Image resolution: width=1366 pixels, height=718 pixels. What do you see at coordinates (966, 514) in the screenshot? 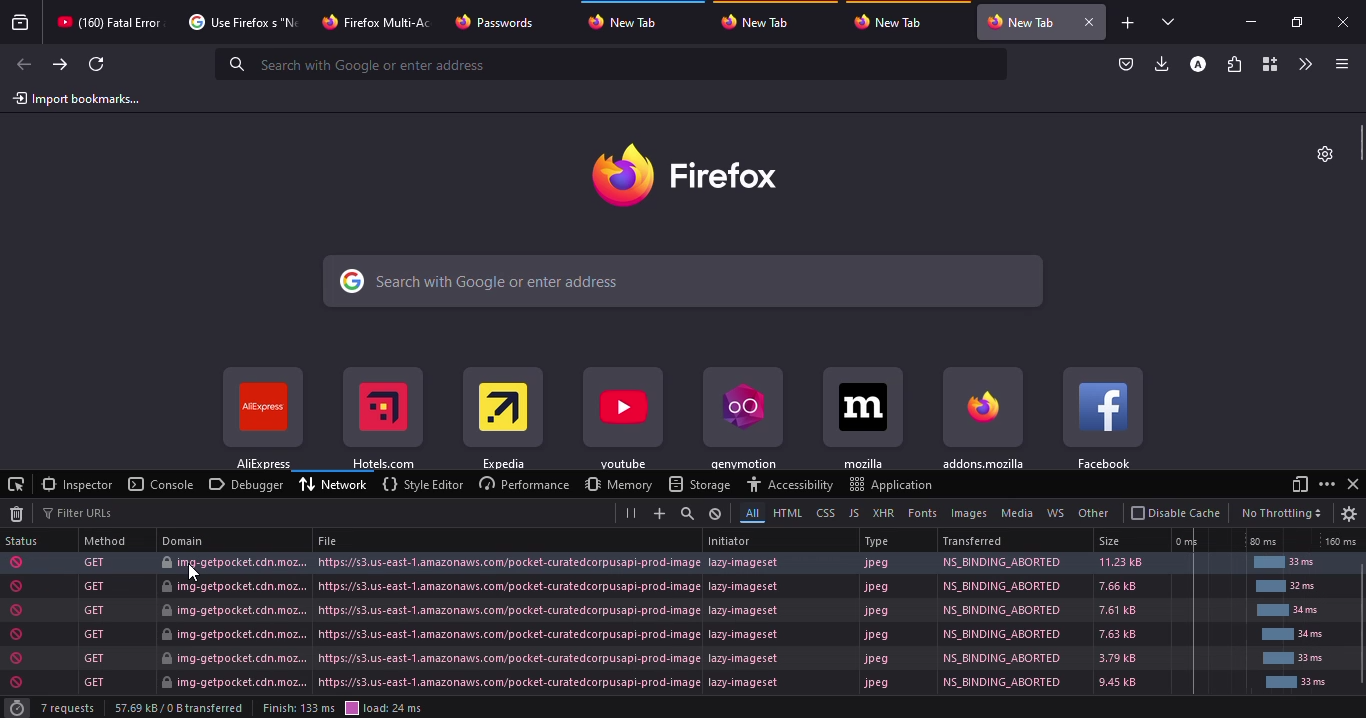
I see `images` at bounding box center [966, 514].